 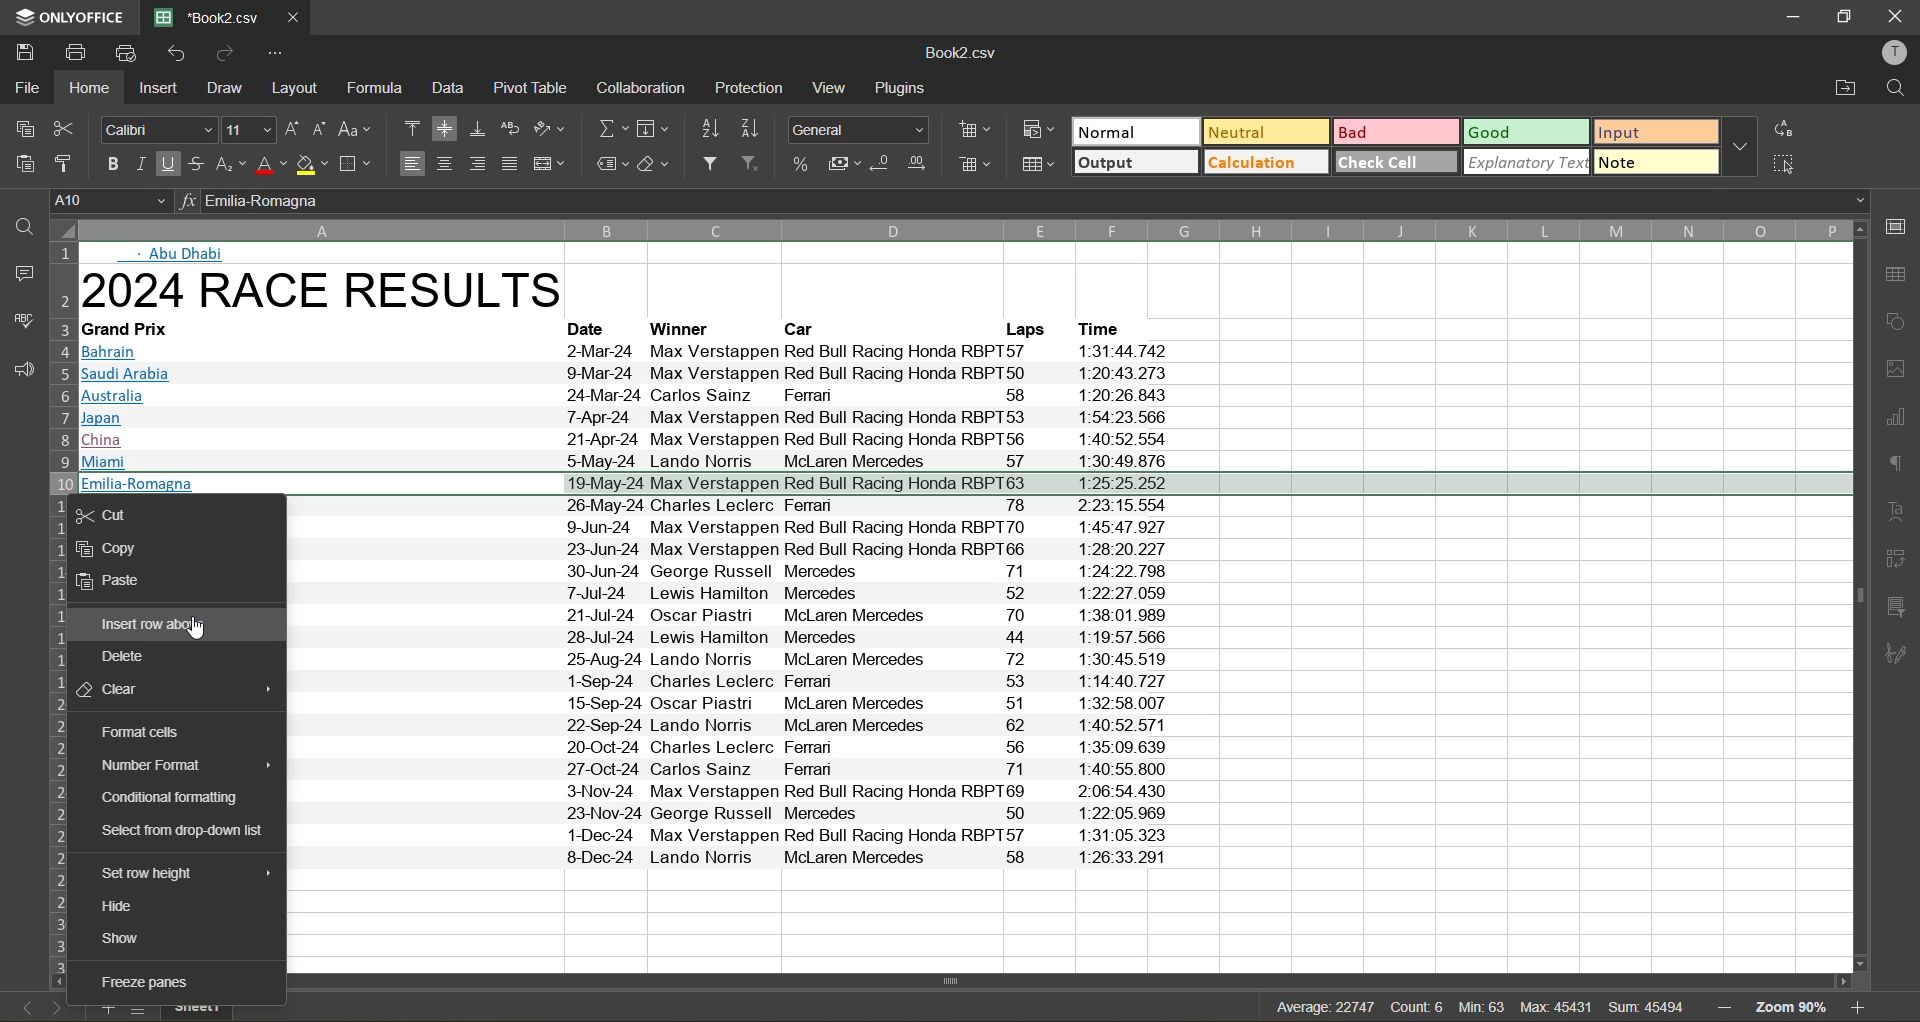 I want to click on layout, so click(x=295, y=86).